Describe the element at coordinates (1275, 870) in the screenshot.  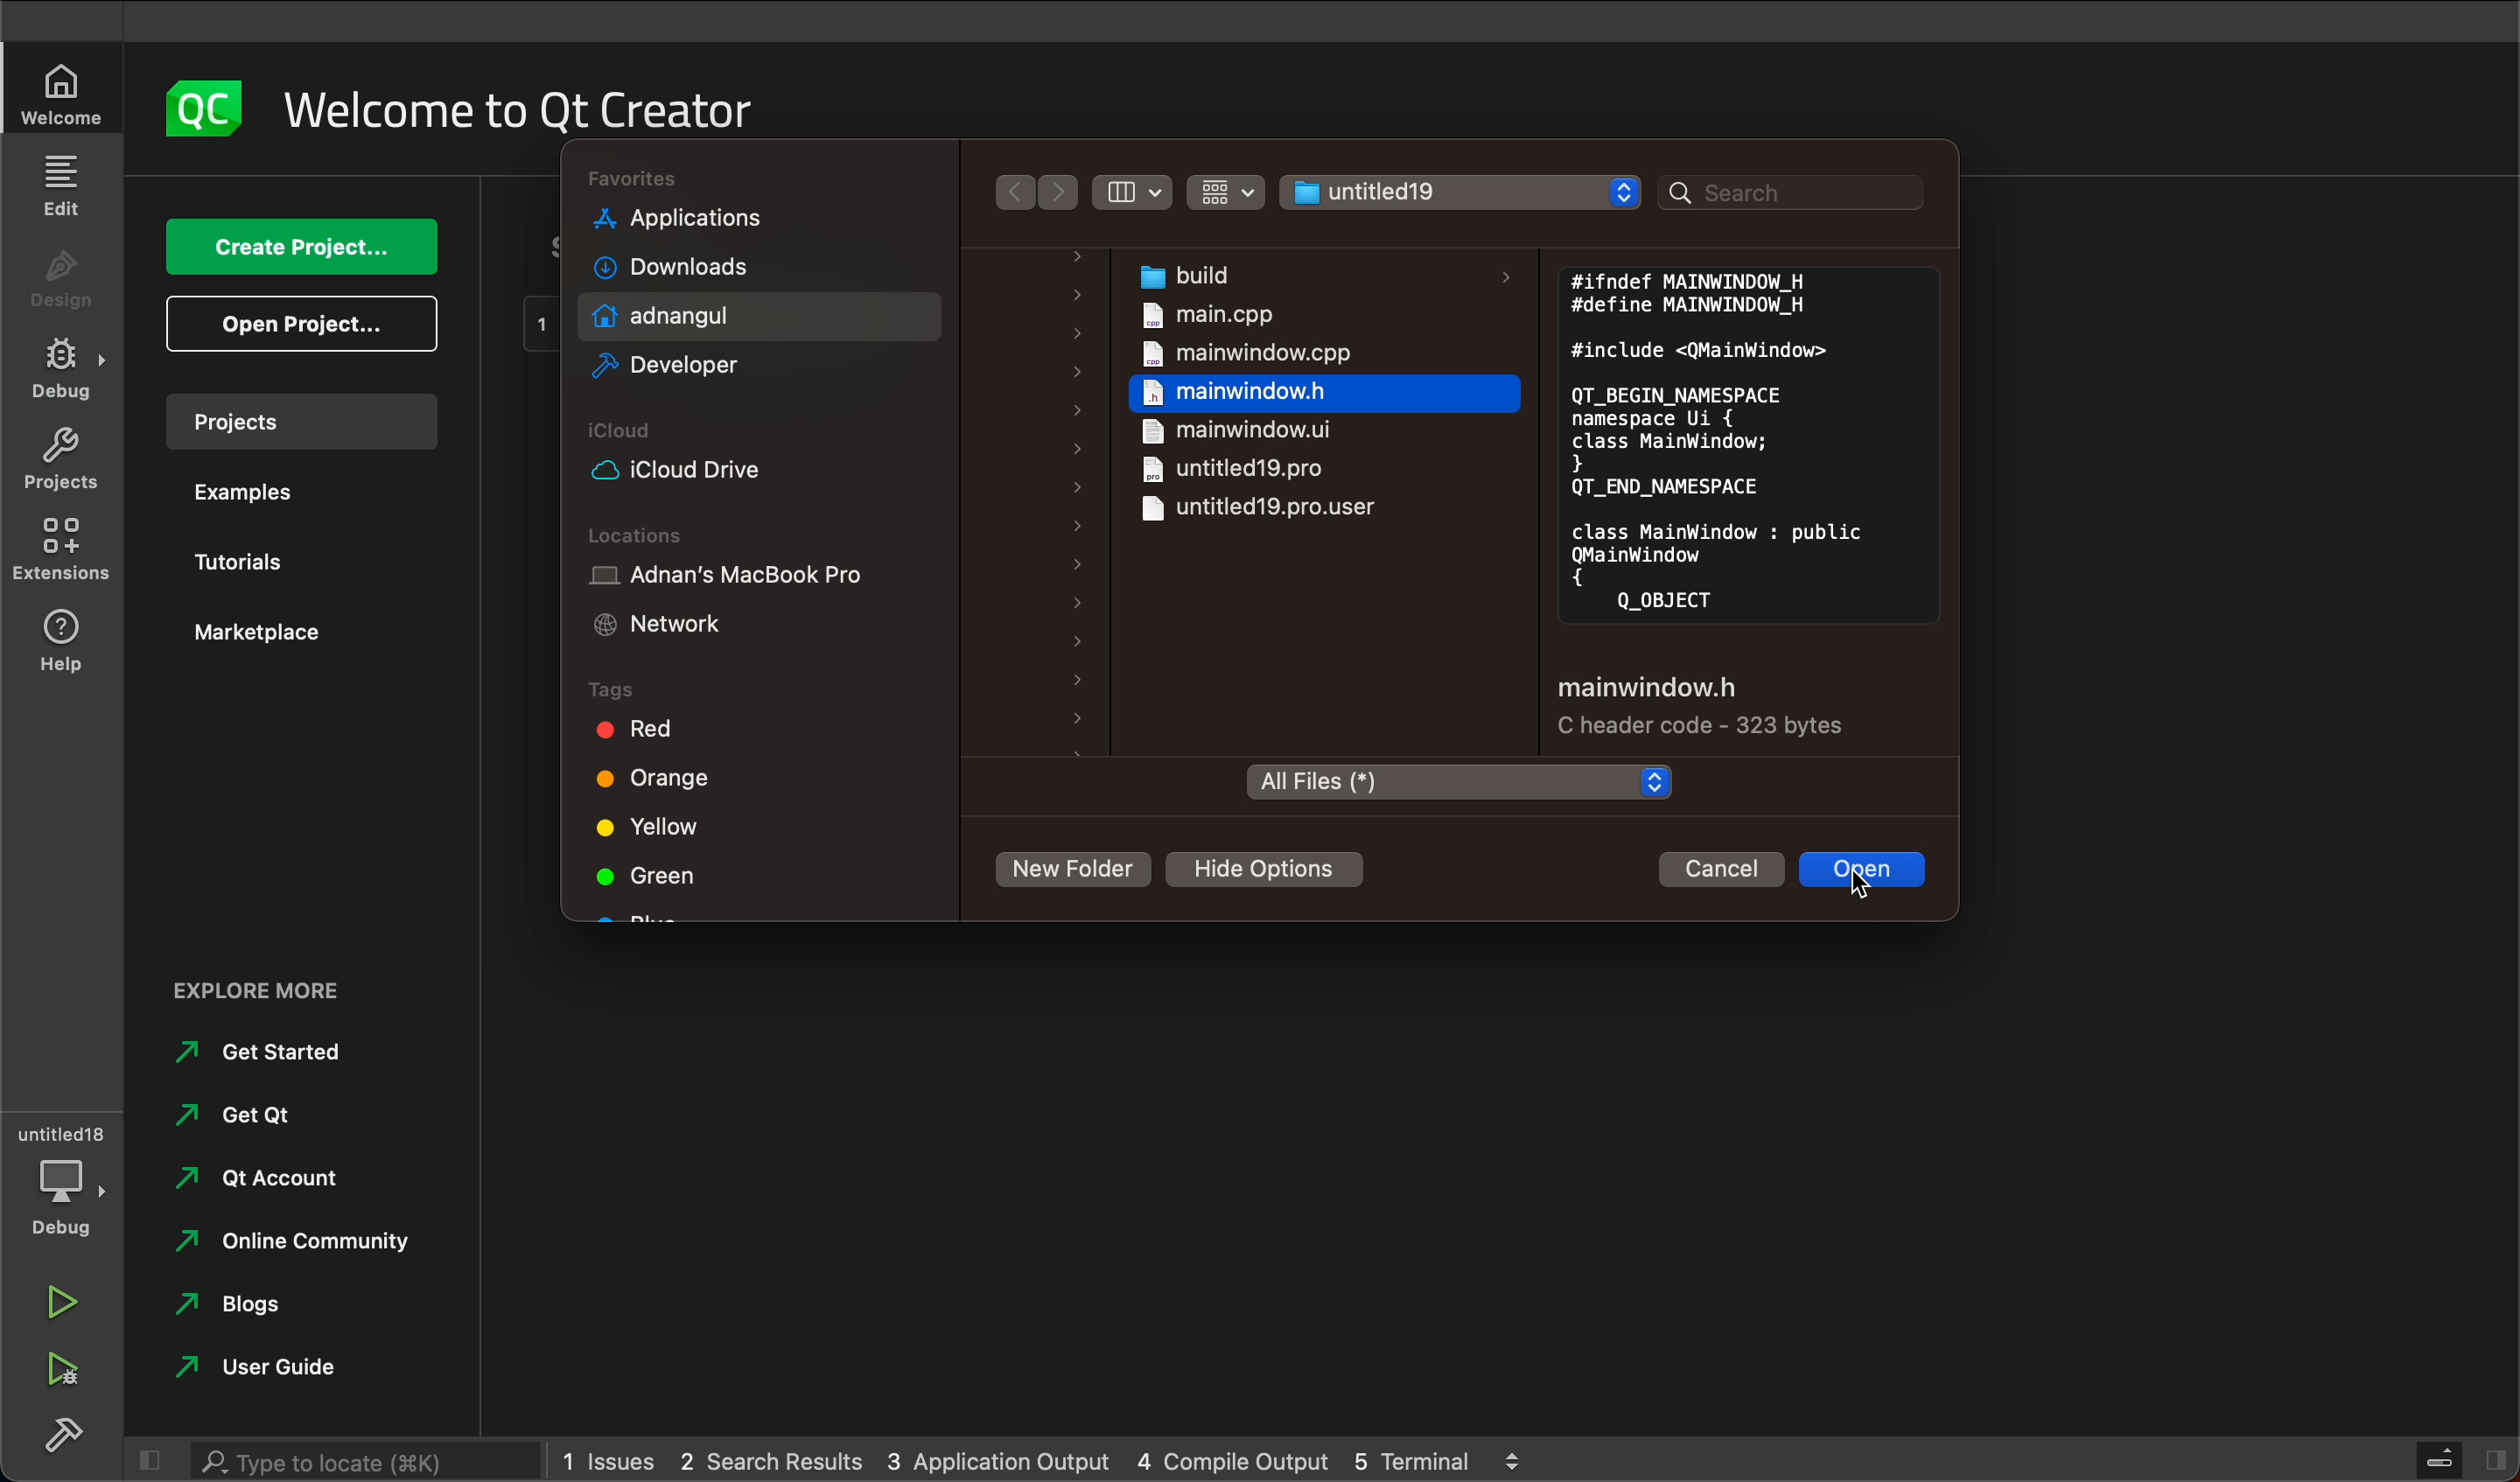
I see `hide options` at that location.